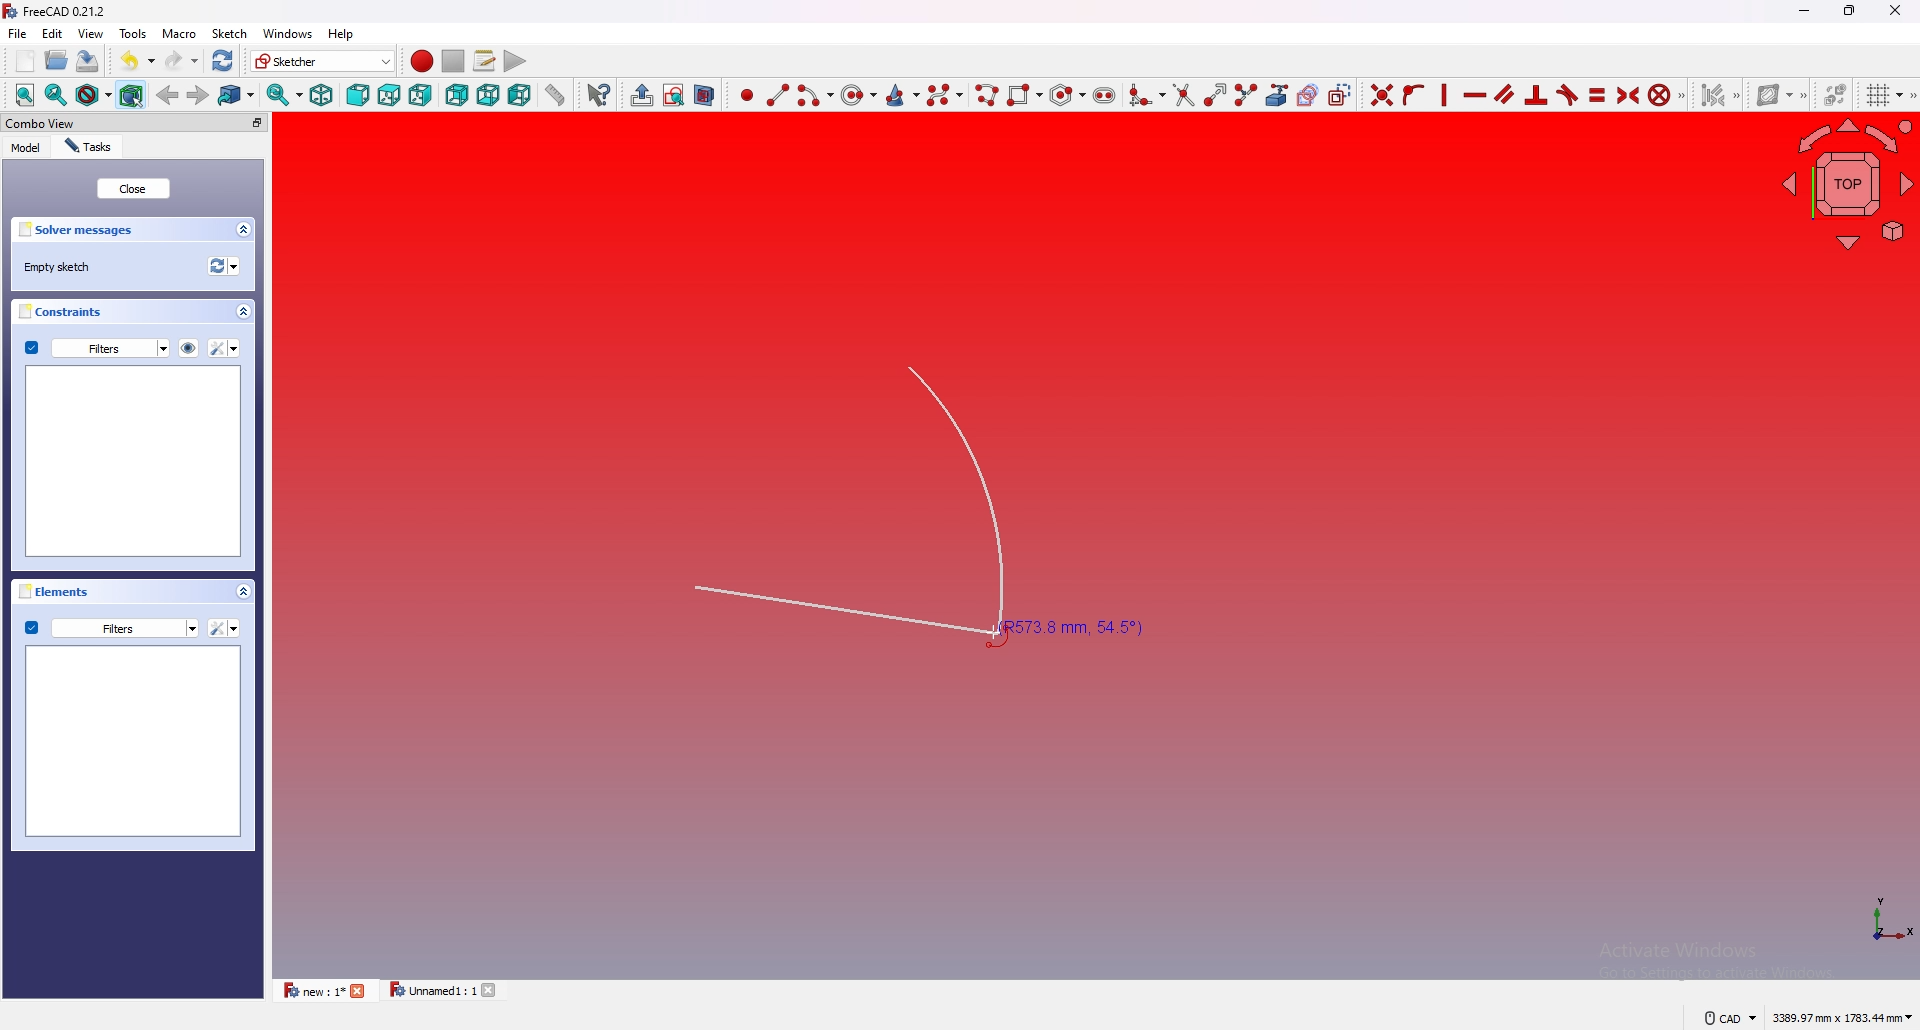  What do you see at coordinates (224, 266) in the screenshot?
I see `recomputation of active document` at bounding box center [224, 266].